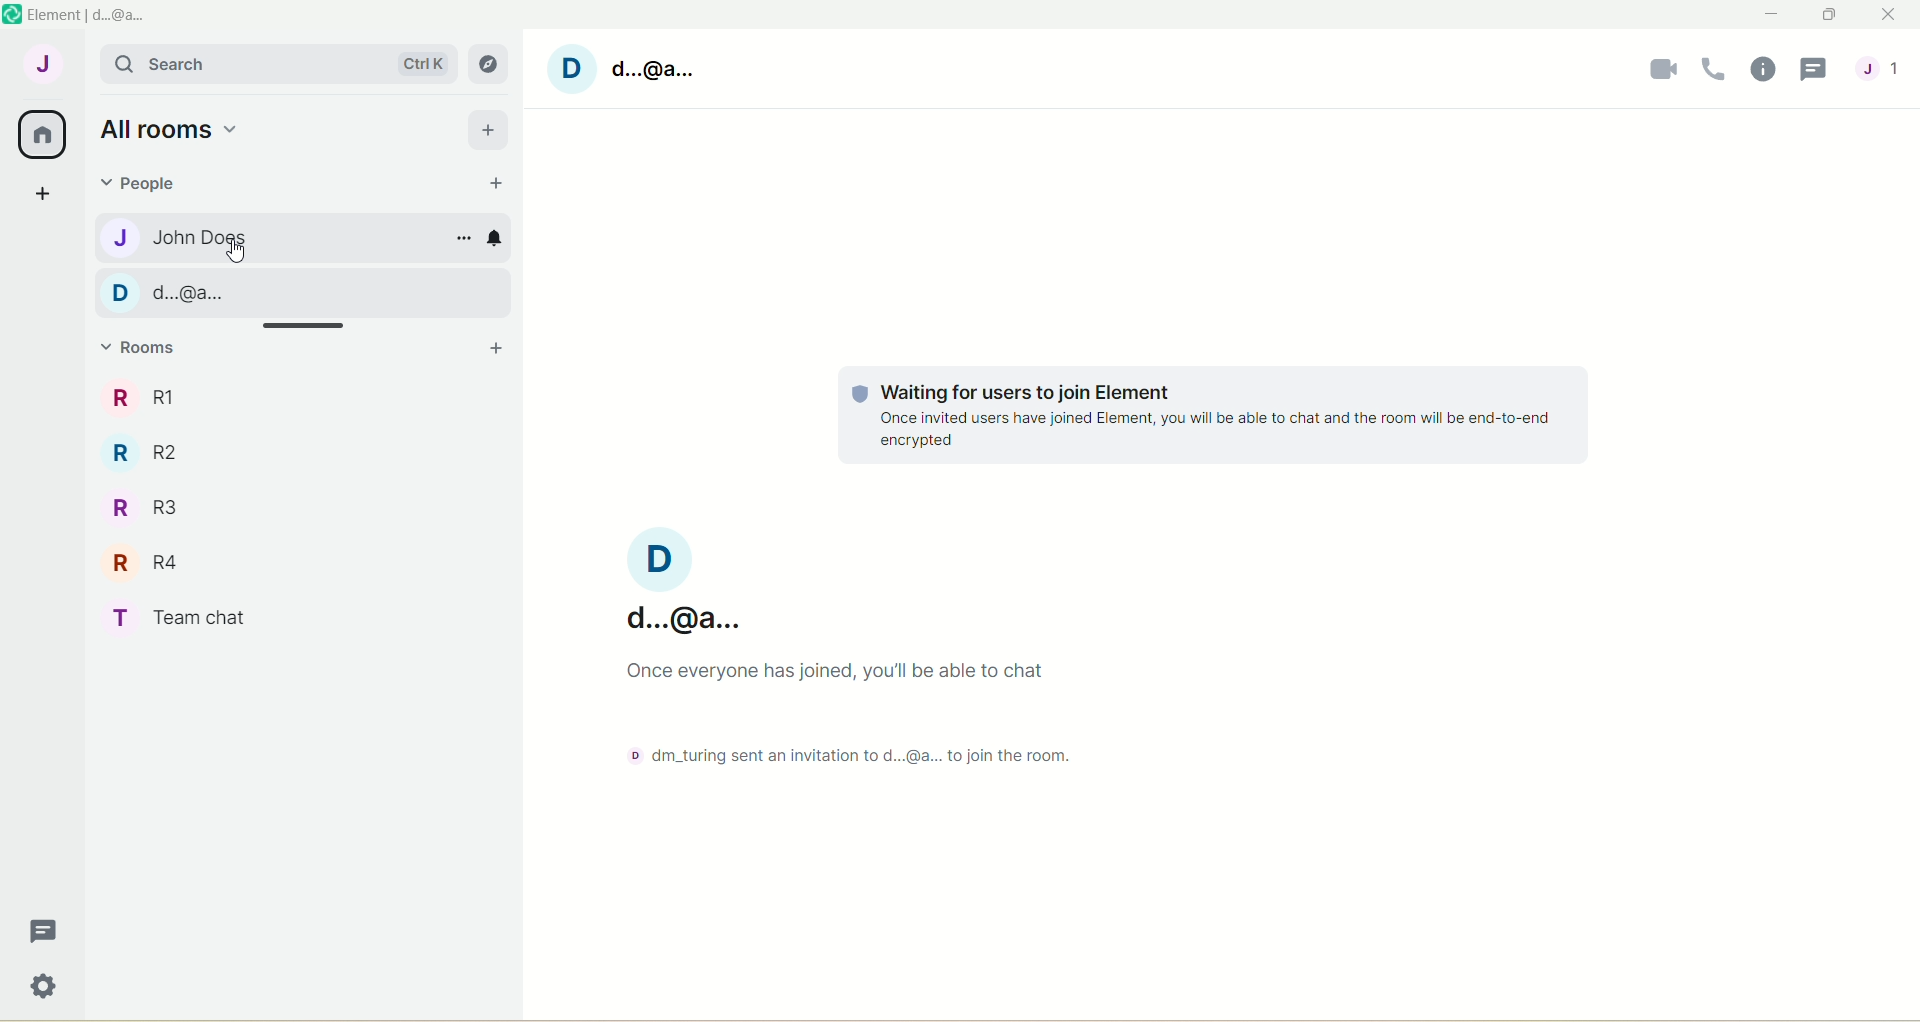 The image size is (1920, 1022). Describe the element at coordinates (500, 239) in the screenshot. I see `notification options` at that location.